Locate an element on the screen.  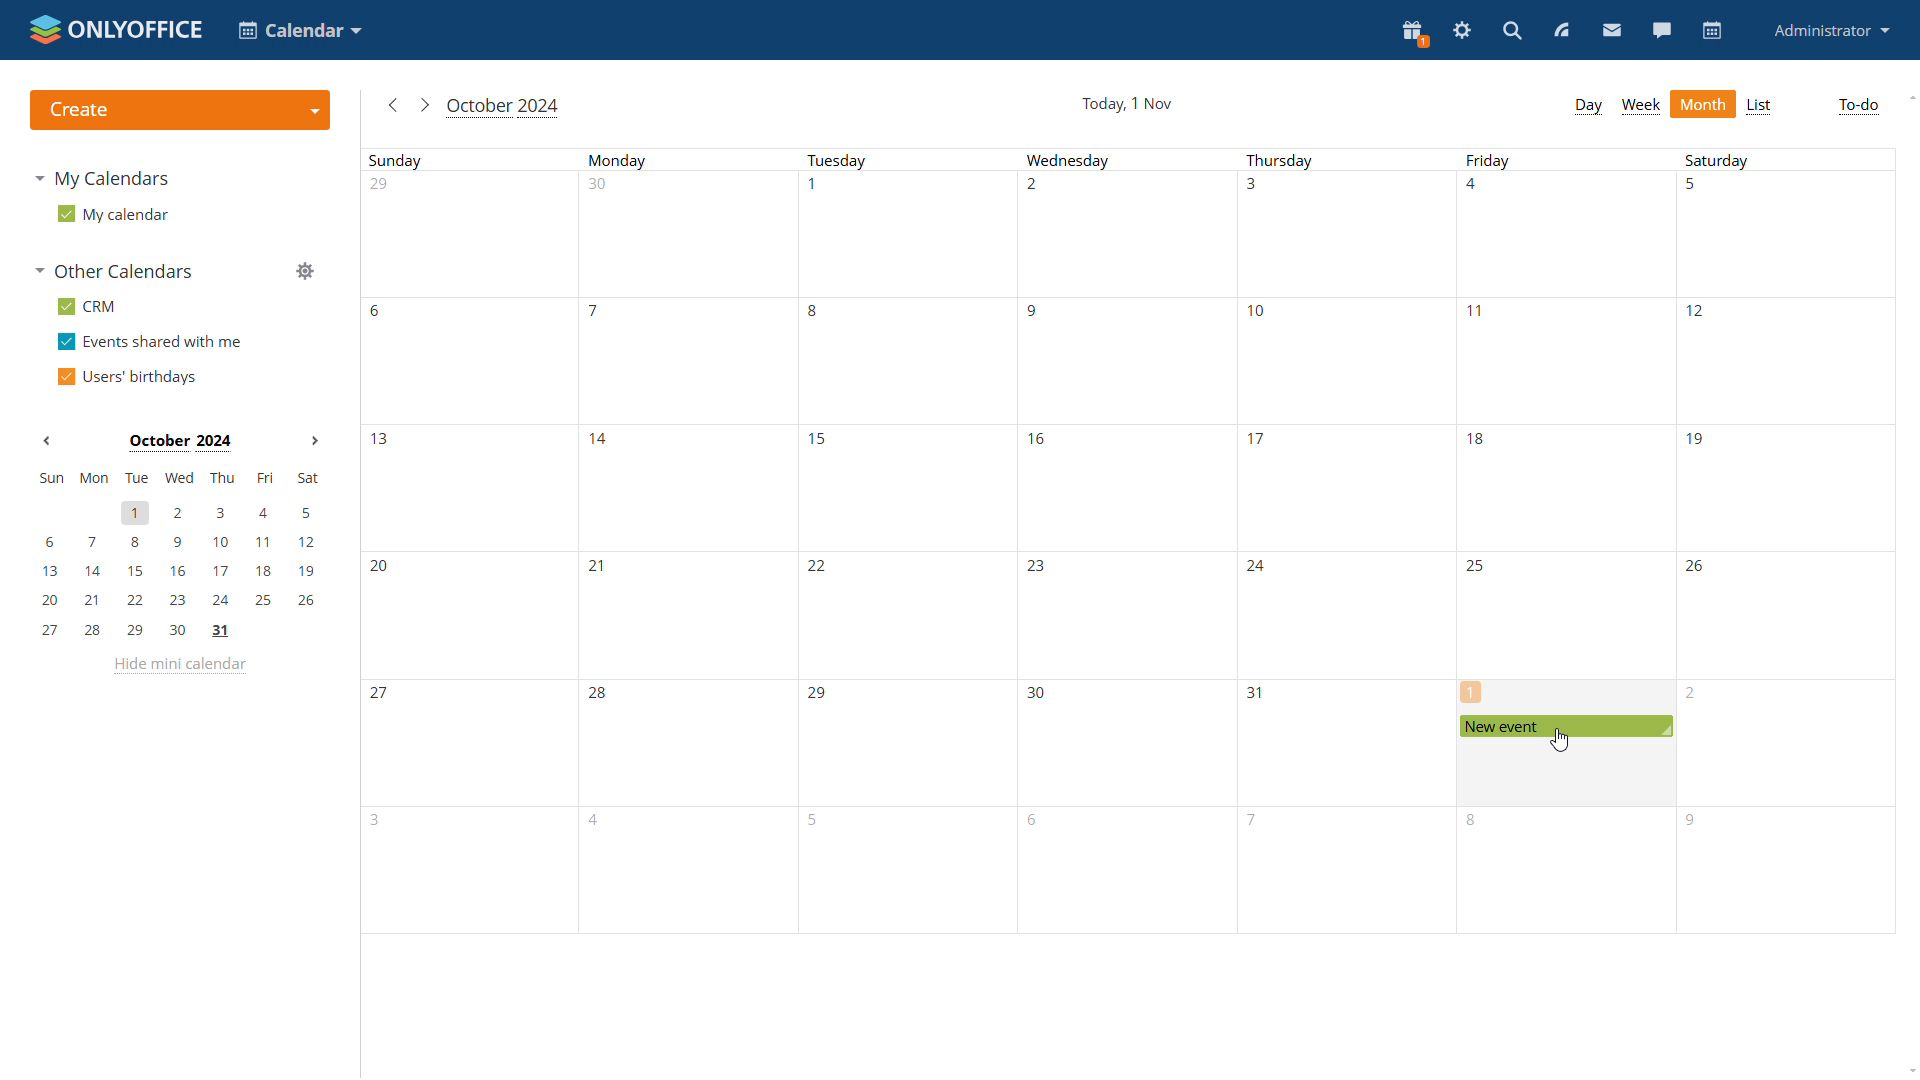
to-do is located at coordinates (1857, 107).